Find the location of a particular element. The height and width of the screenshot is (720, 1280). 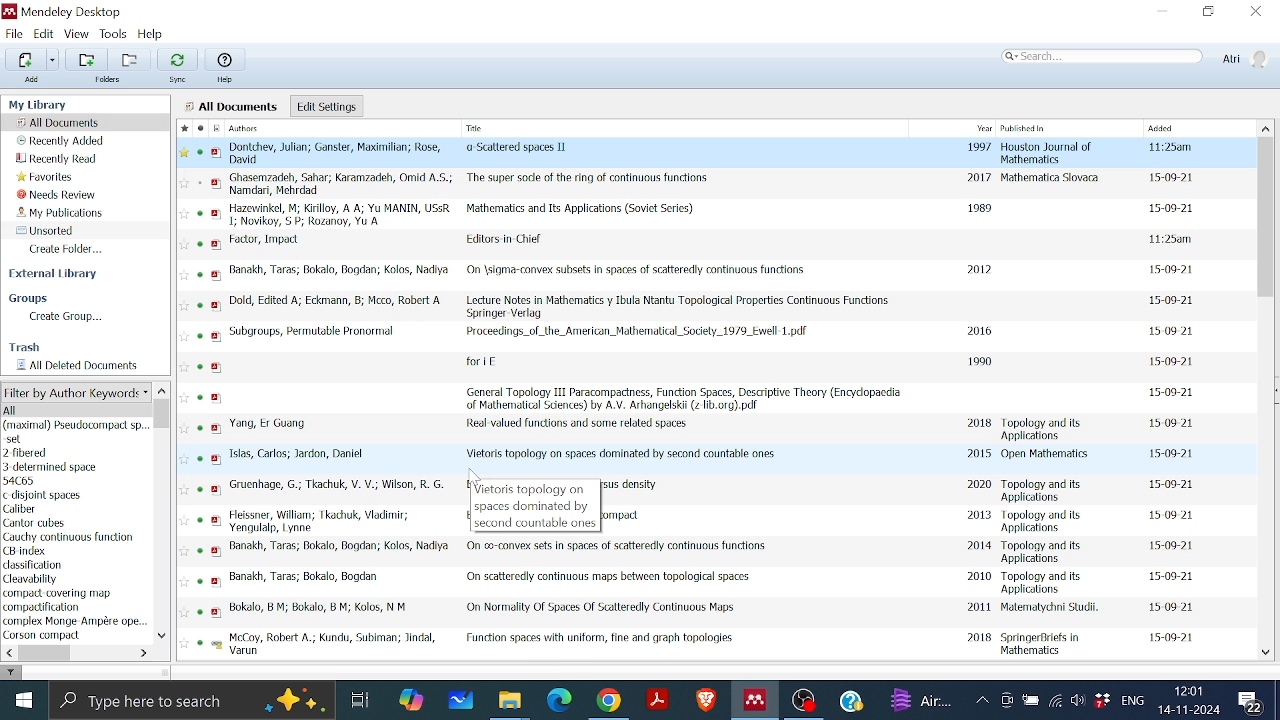

read status is located at coordinates (204, 612).